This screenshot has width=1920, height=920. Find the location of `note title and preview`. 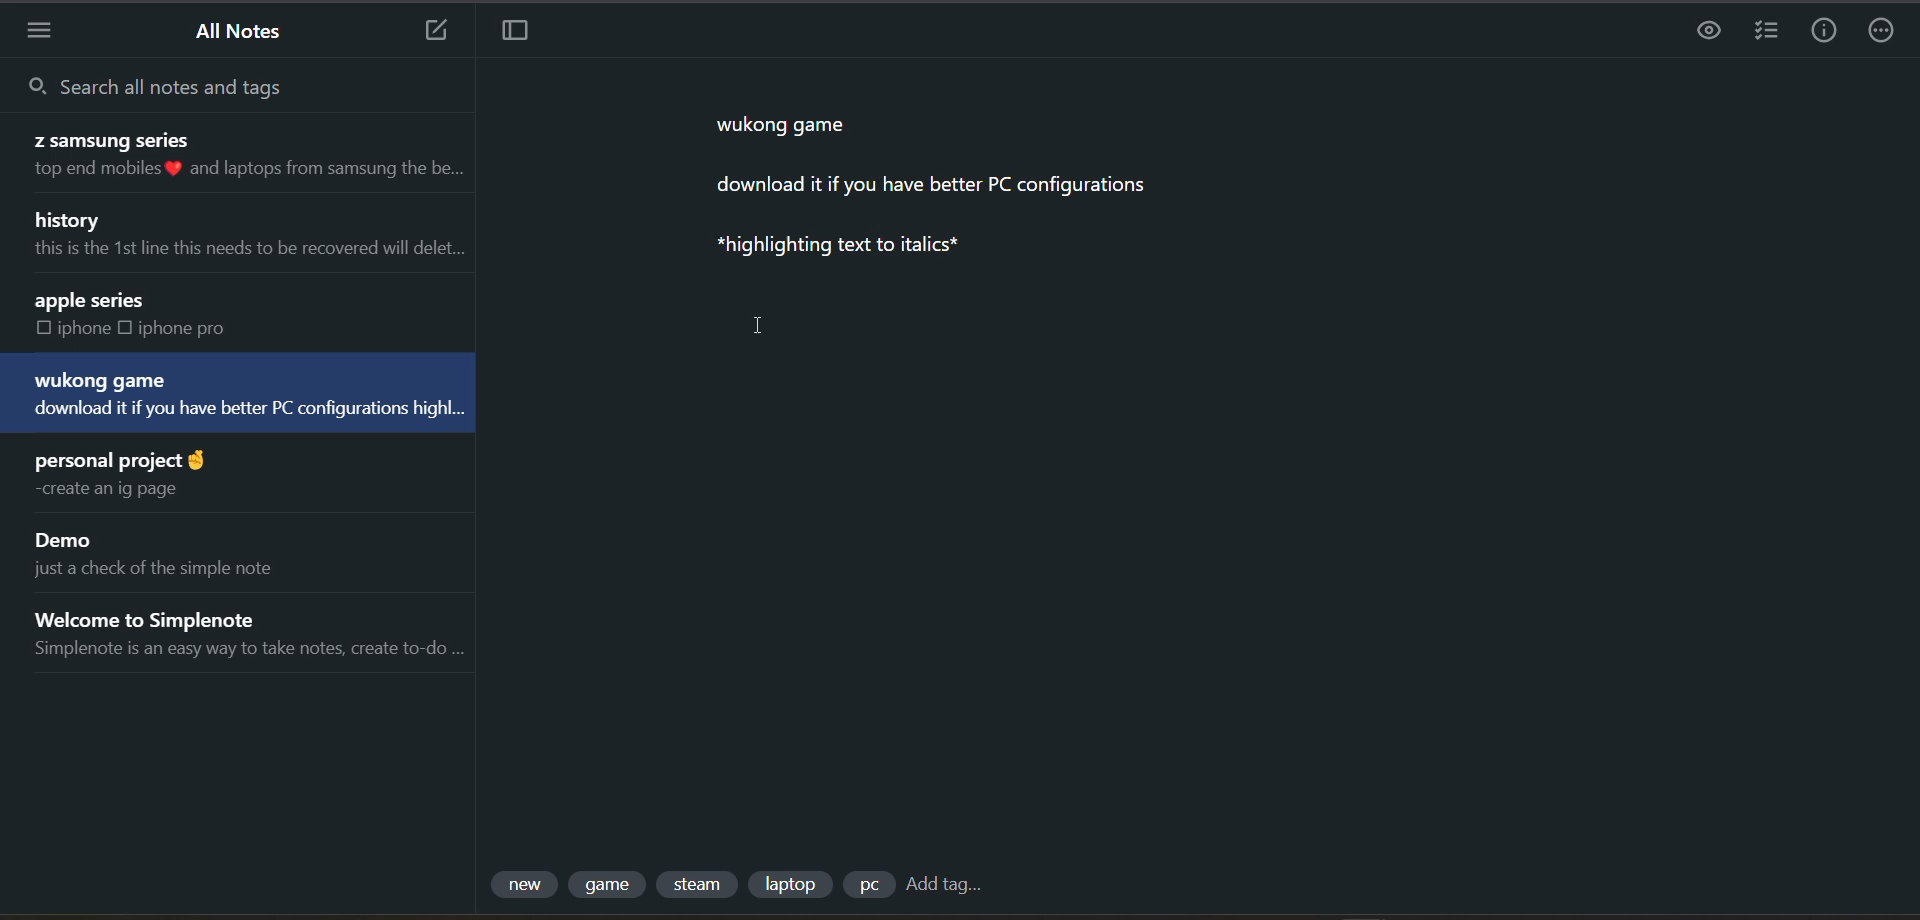

note title and preview is located at coordinates (243, 393).